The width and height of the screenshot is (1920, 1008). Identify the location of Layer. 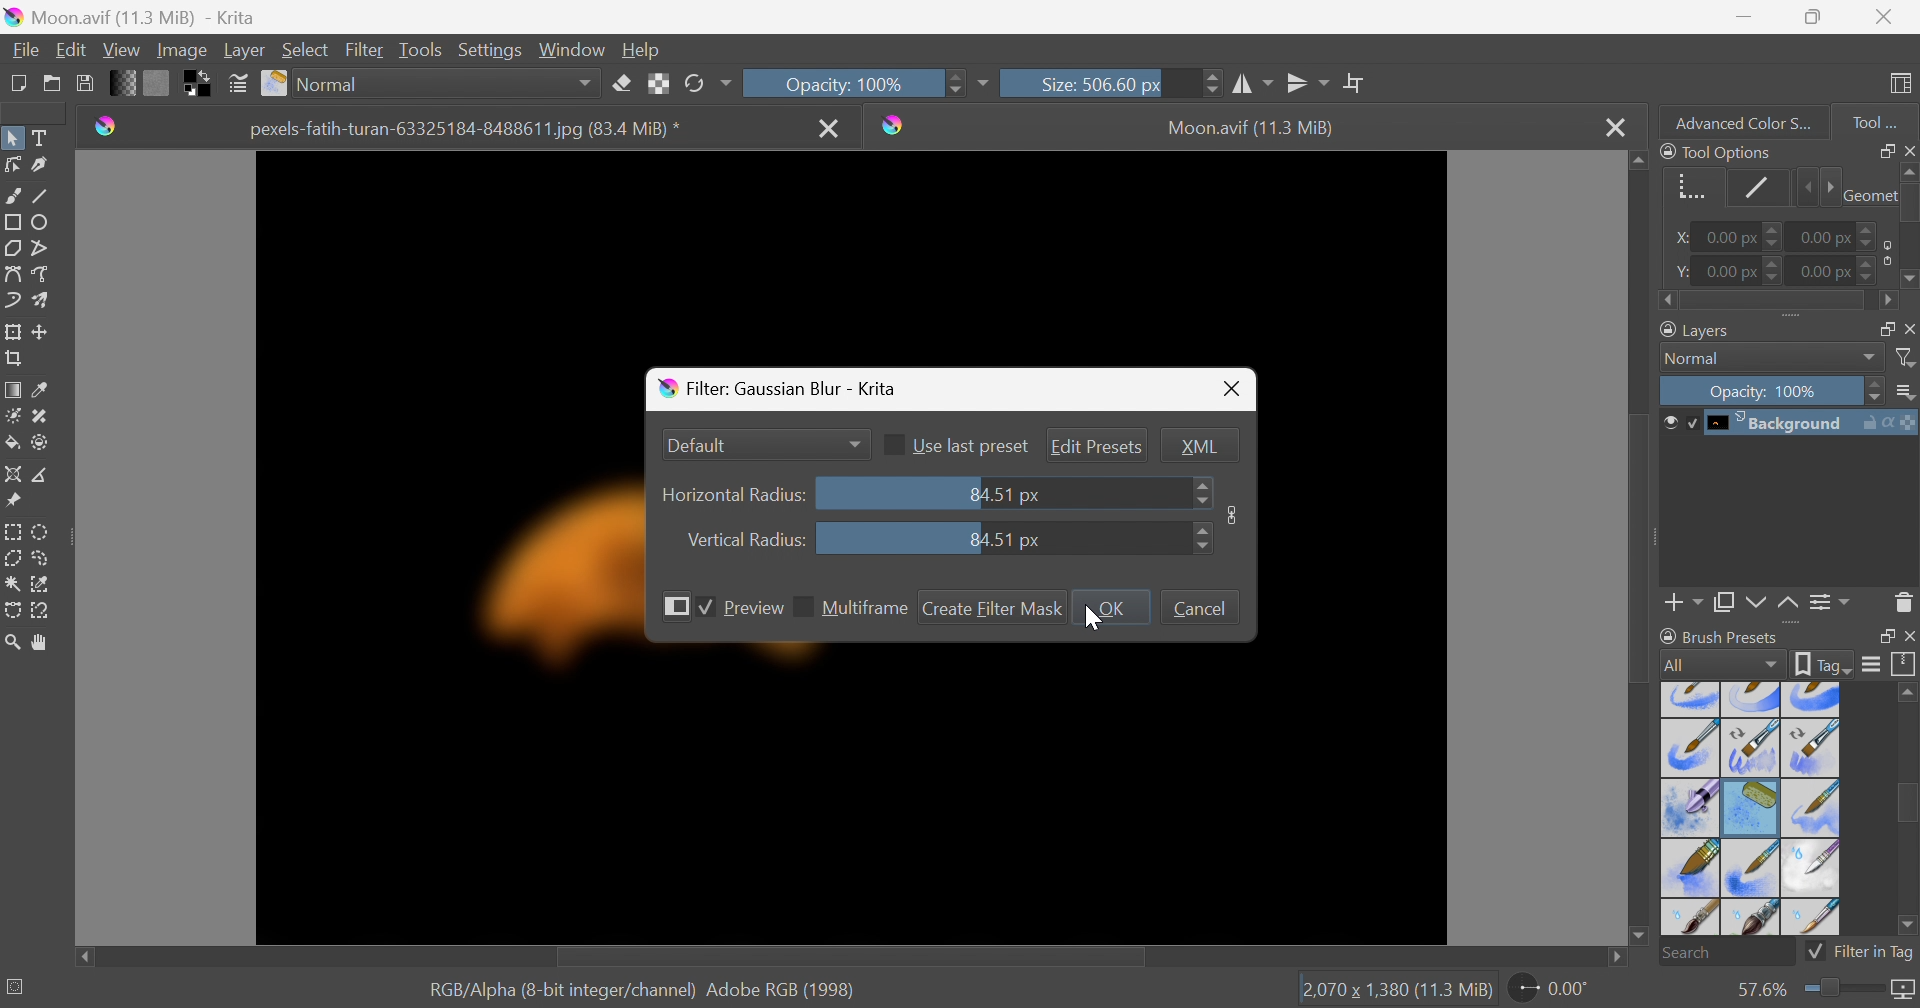
(244, 52).